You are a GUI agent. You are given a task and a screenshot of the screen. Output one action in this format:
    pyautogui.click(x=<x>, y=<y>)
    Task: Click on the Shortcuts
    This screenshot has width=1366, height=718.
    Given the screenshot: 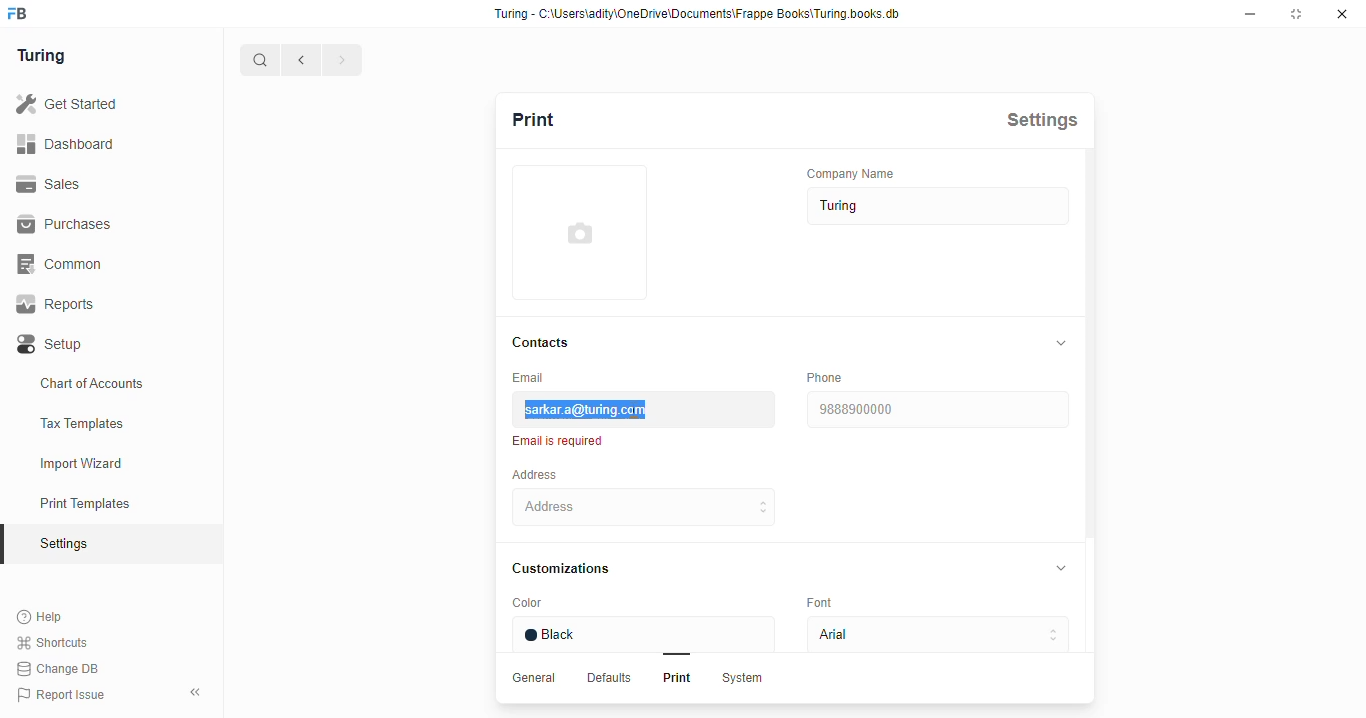 What is the action you would take?
    pyautogui.click(x=57, y=642)
    